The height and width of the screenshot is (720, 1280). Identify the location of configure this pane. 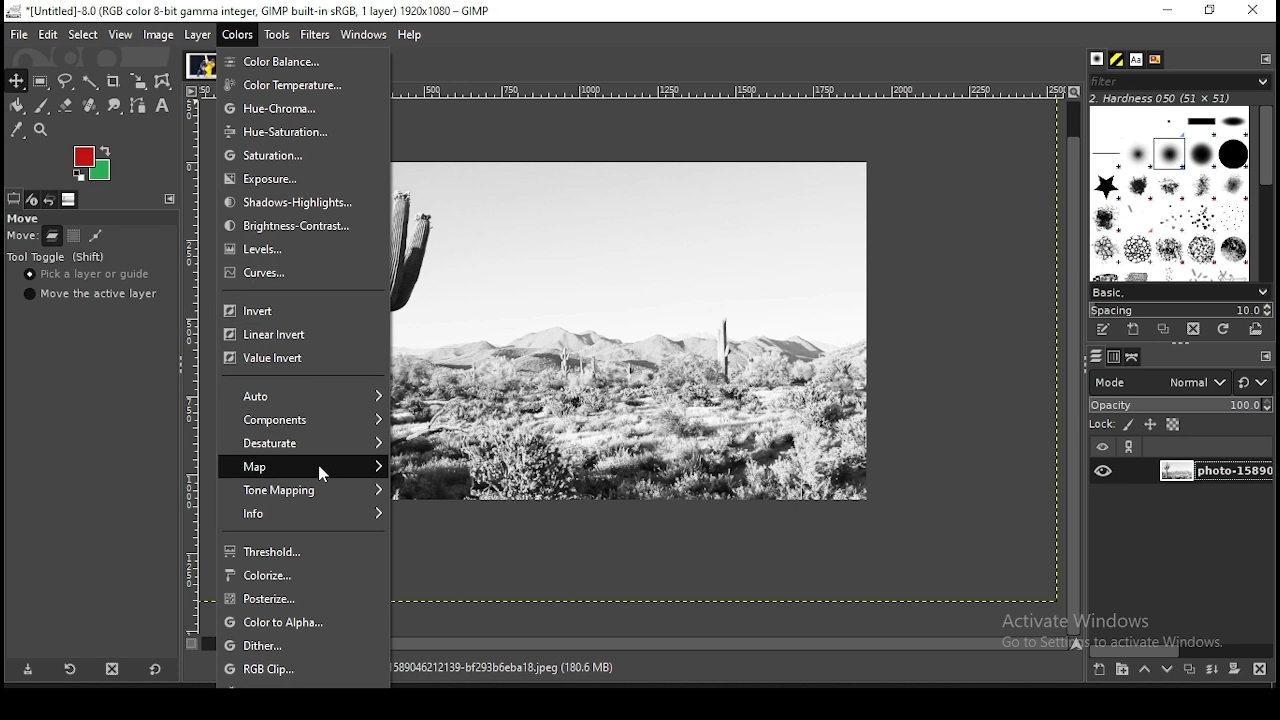
(1264, 356).